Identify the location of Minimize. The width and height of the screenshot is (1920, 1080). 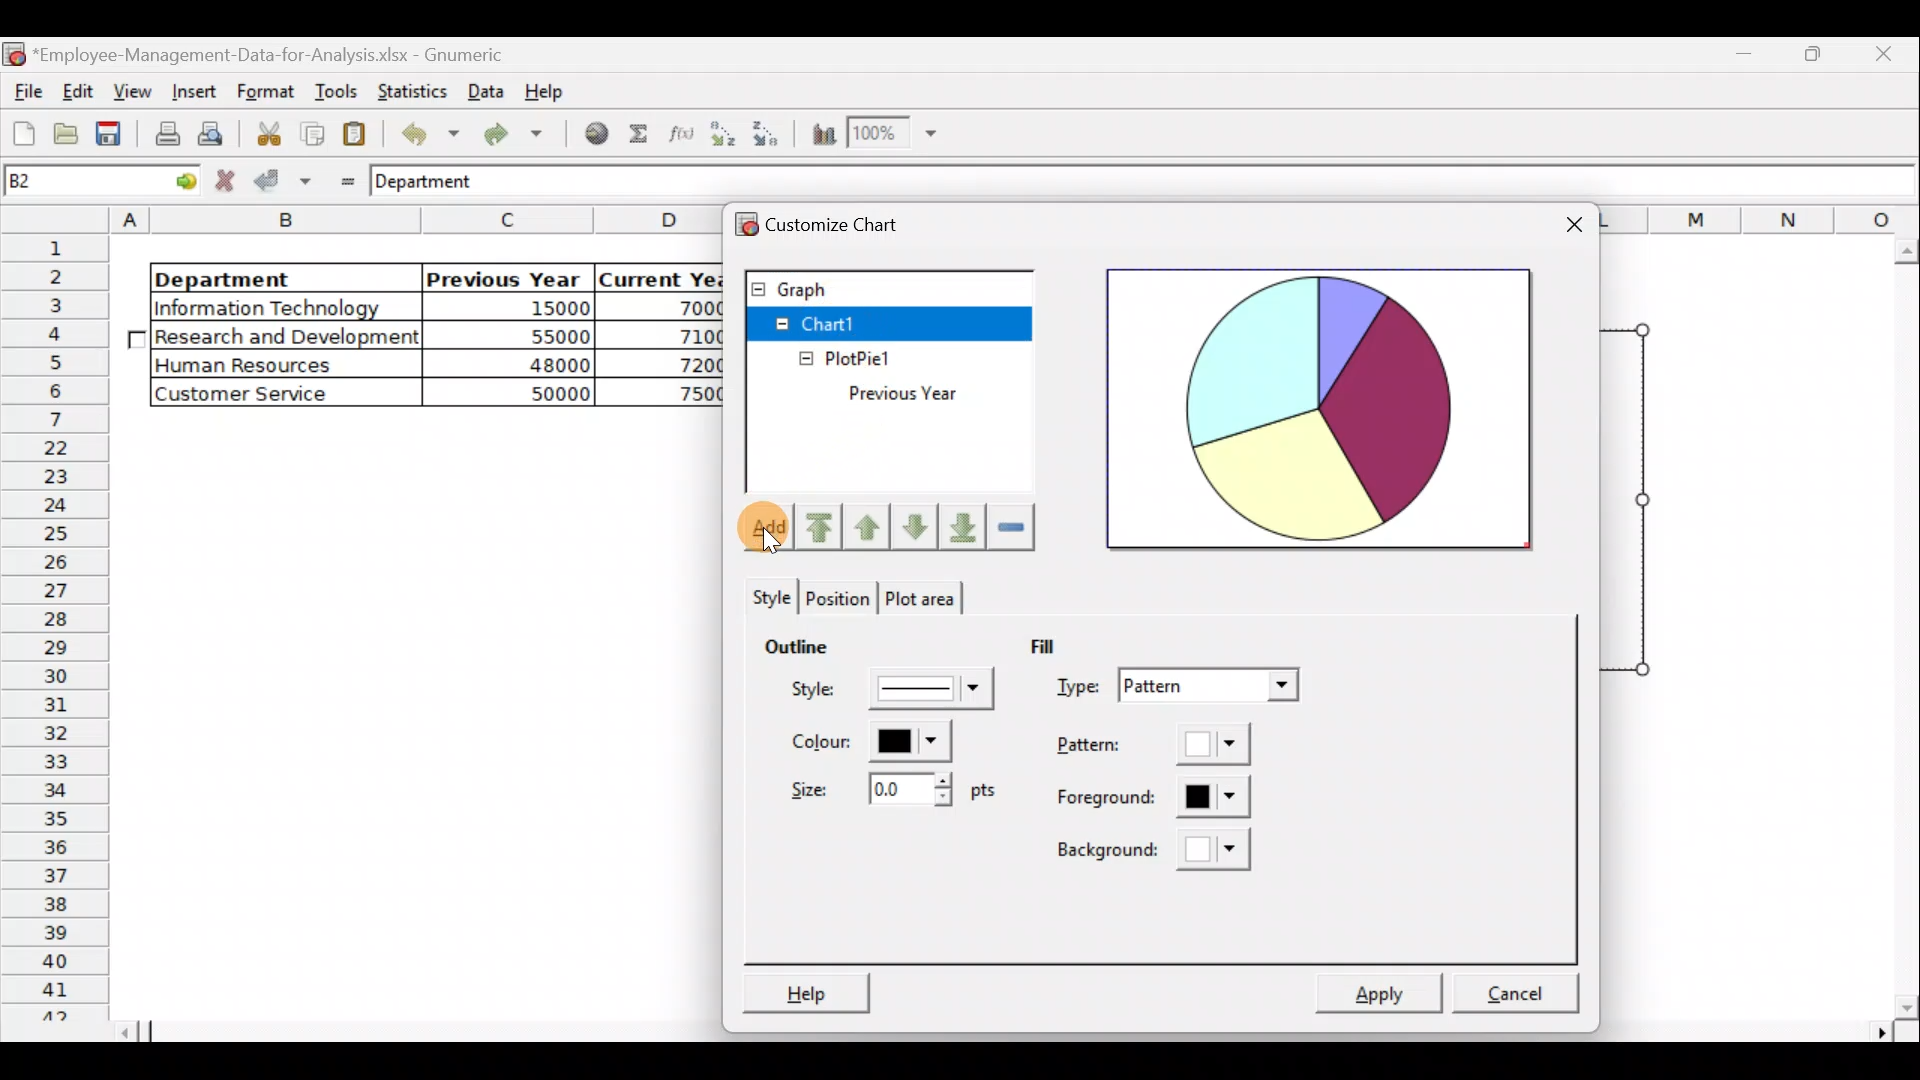
(1814, 61).